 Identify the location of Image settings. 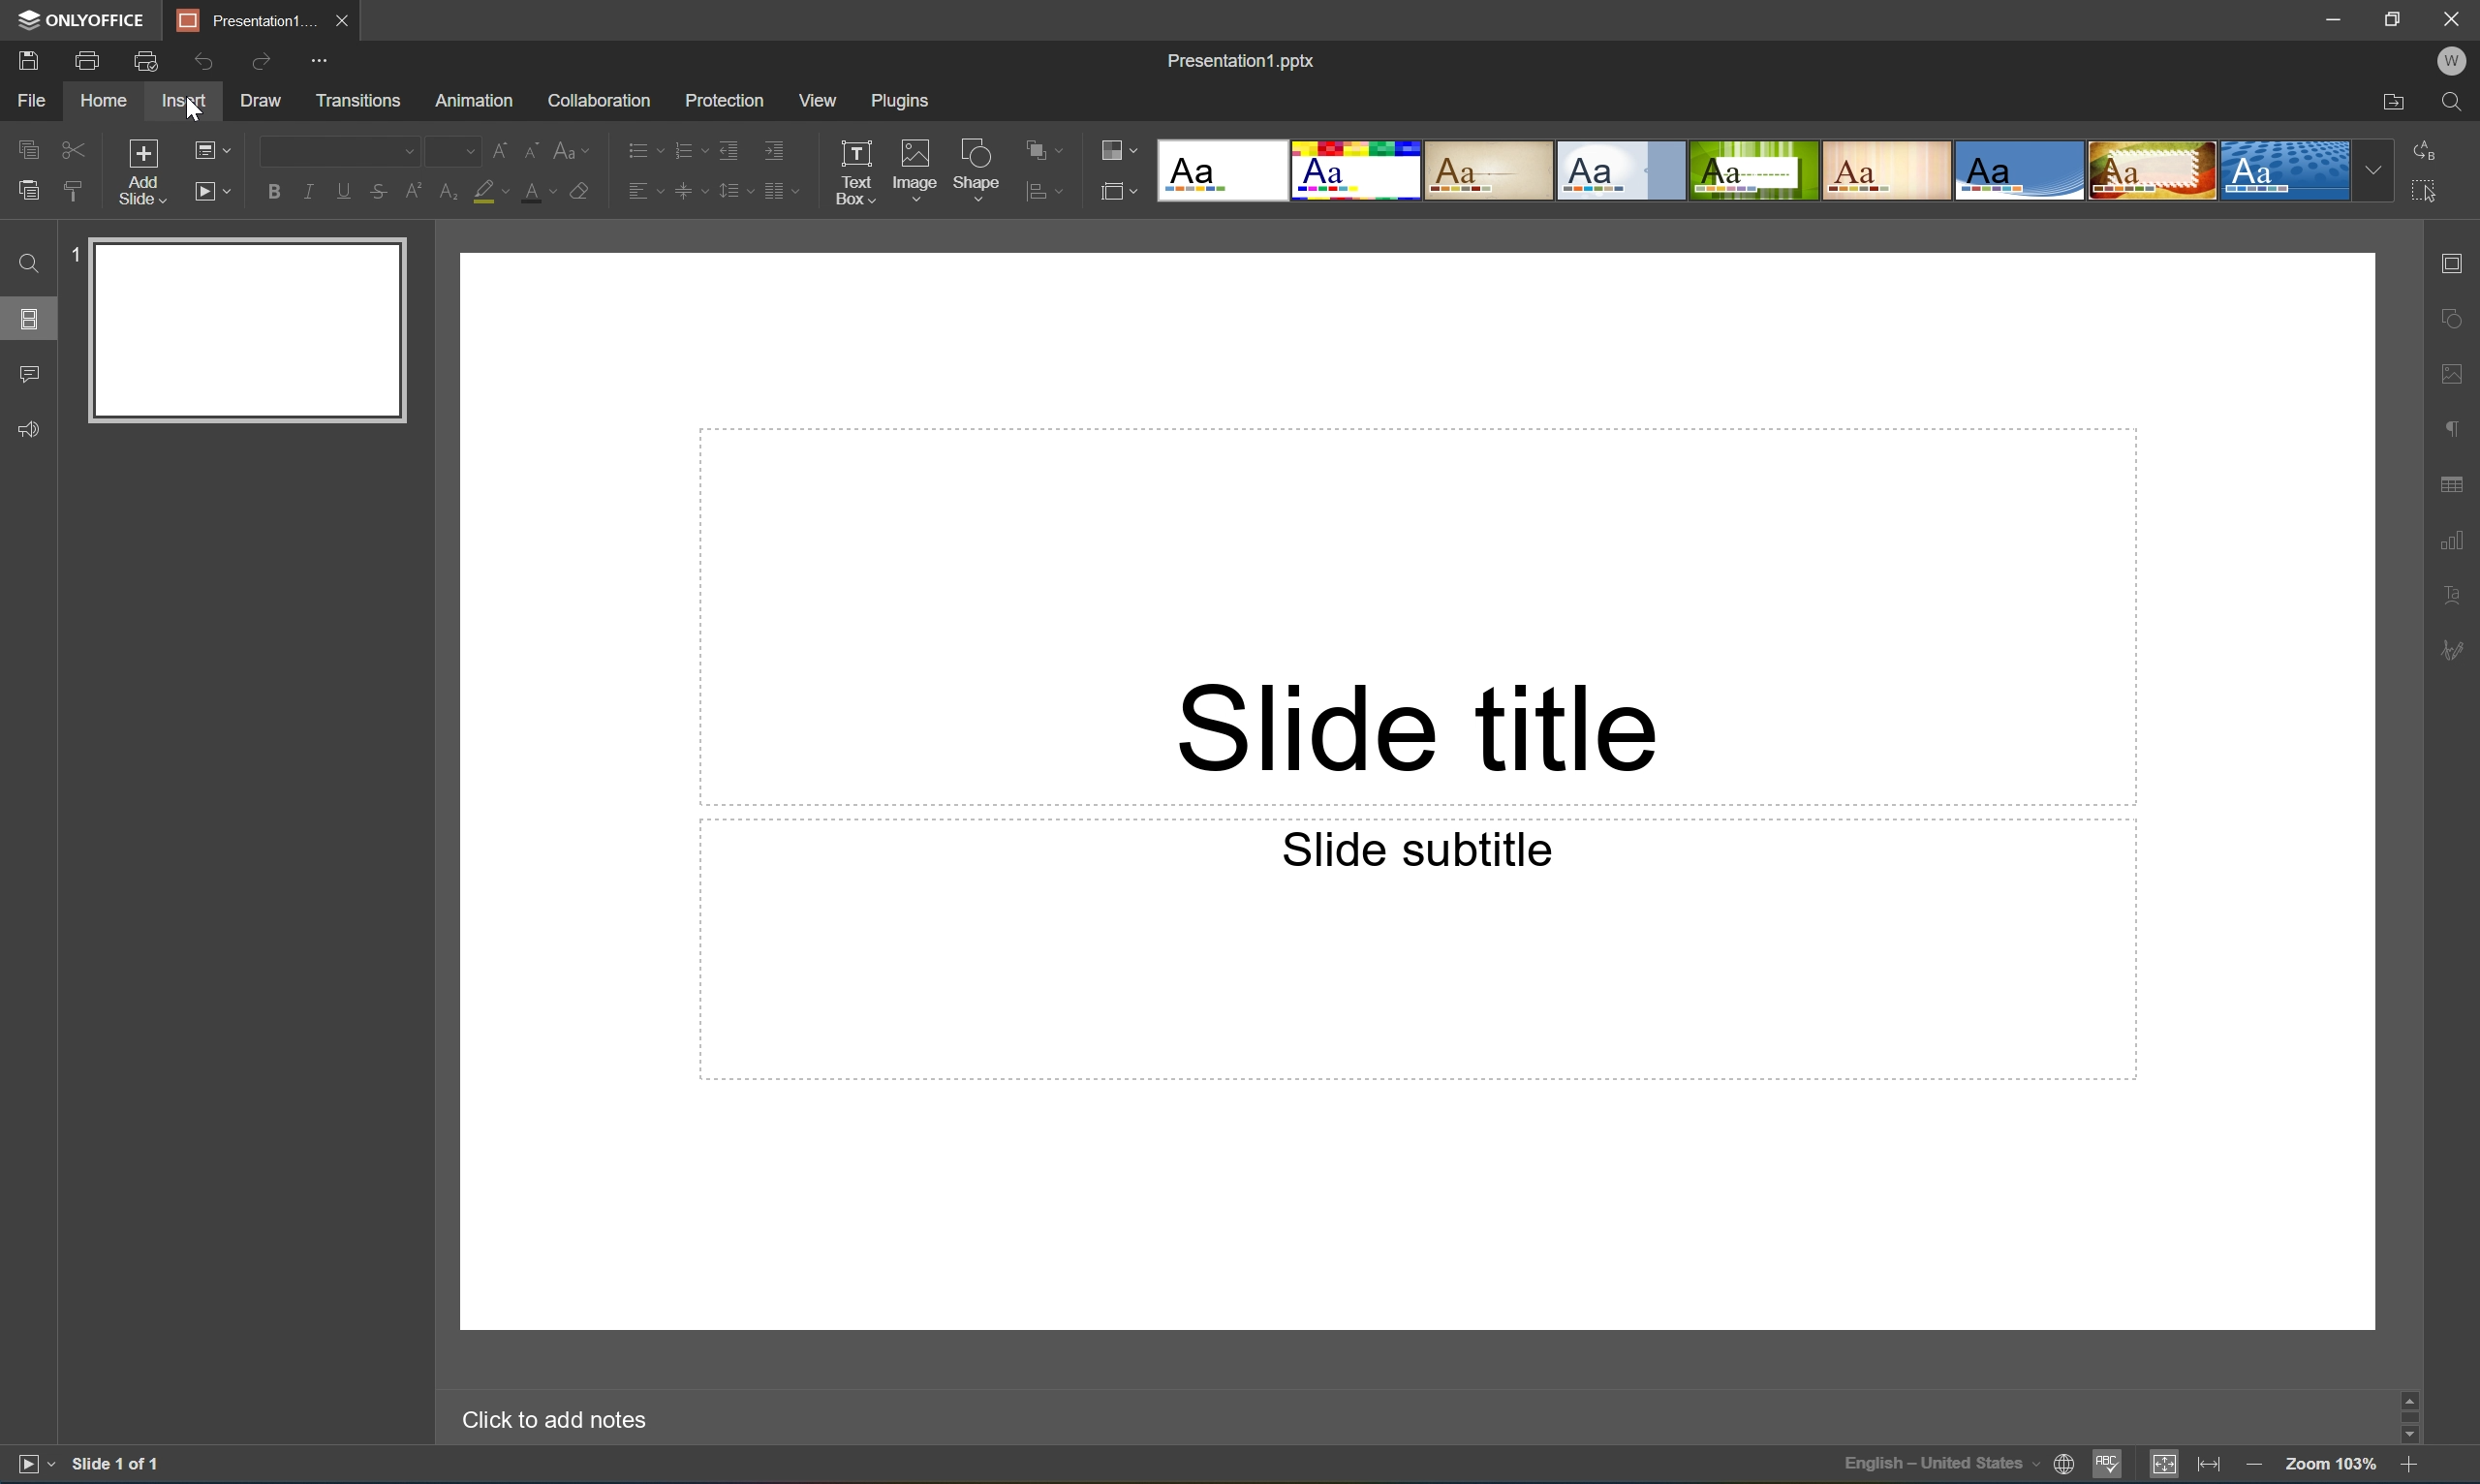
(2458, 370).